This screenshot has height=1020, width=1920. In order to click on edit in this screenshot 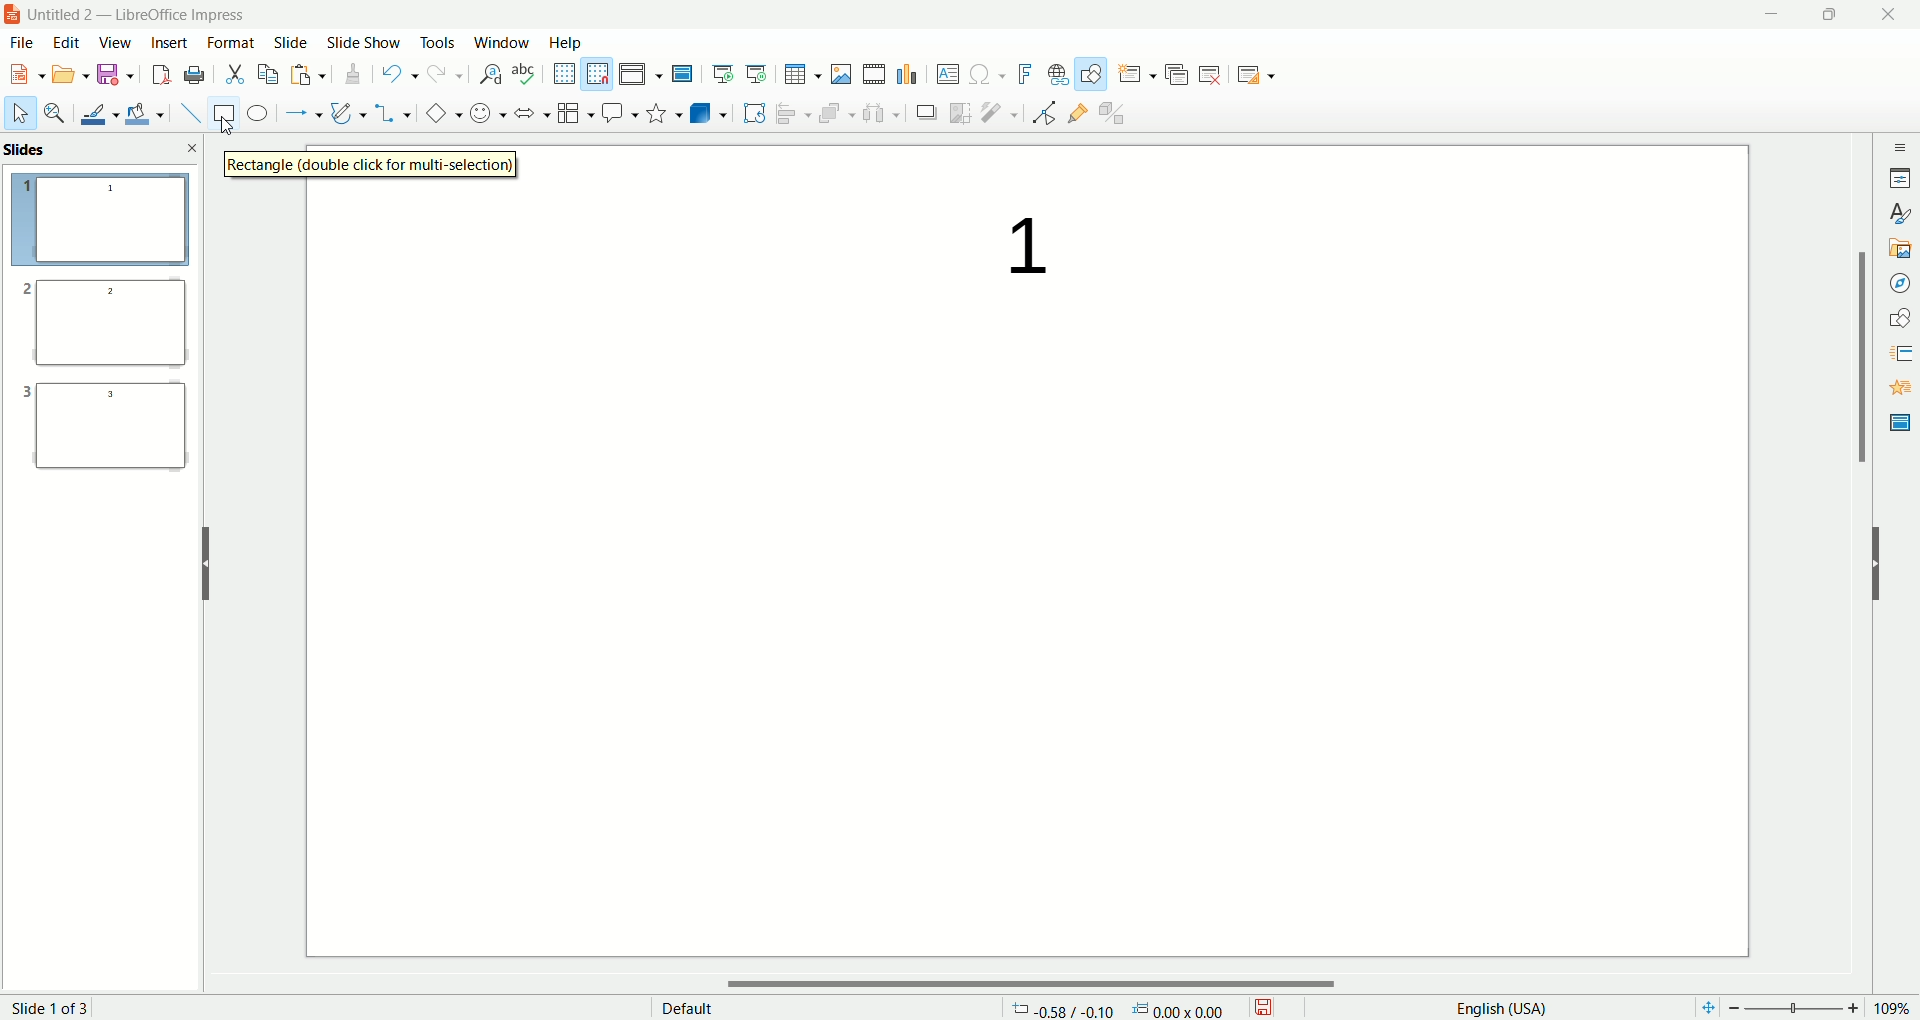, I will do `click(68, 43)`.